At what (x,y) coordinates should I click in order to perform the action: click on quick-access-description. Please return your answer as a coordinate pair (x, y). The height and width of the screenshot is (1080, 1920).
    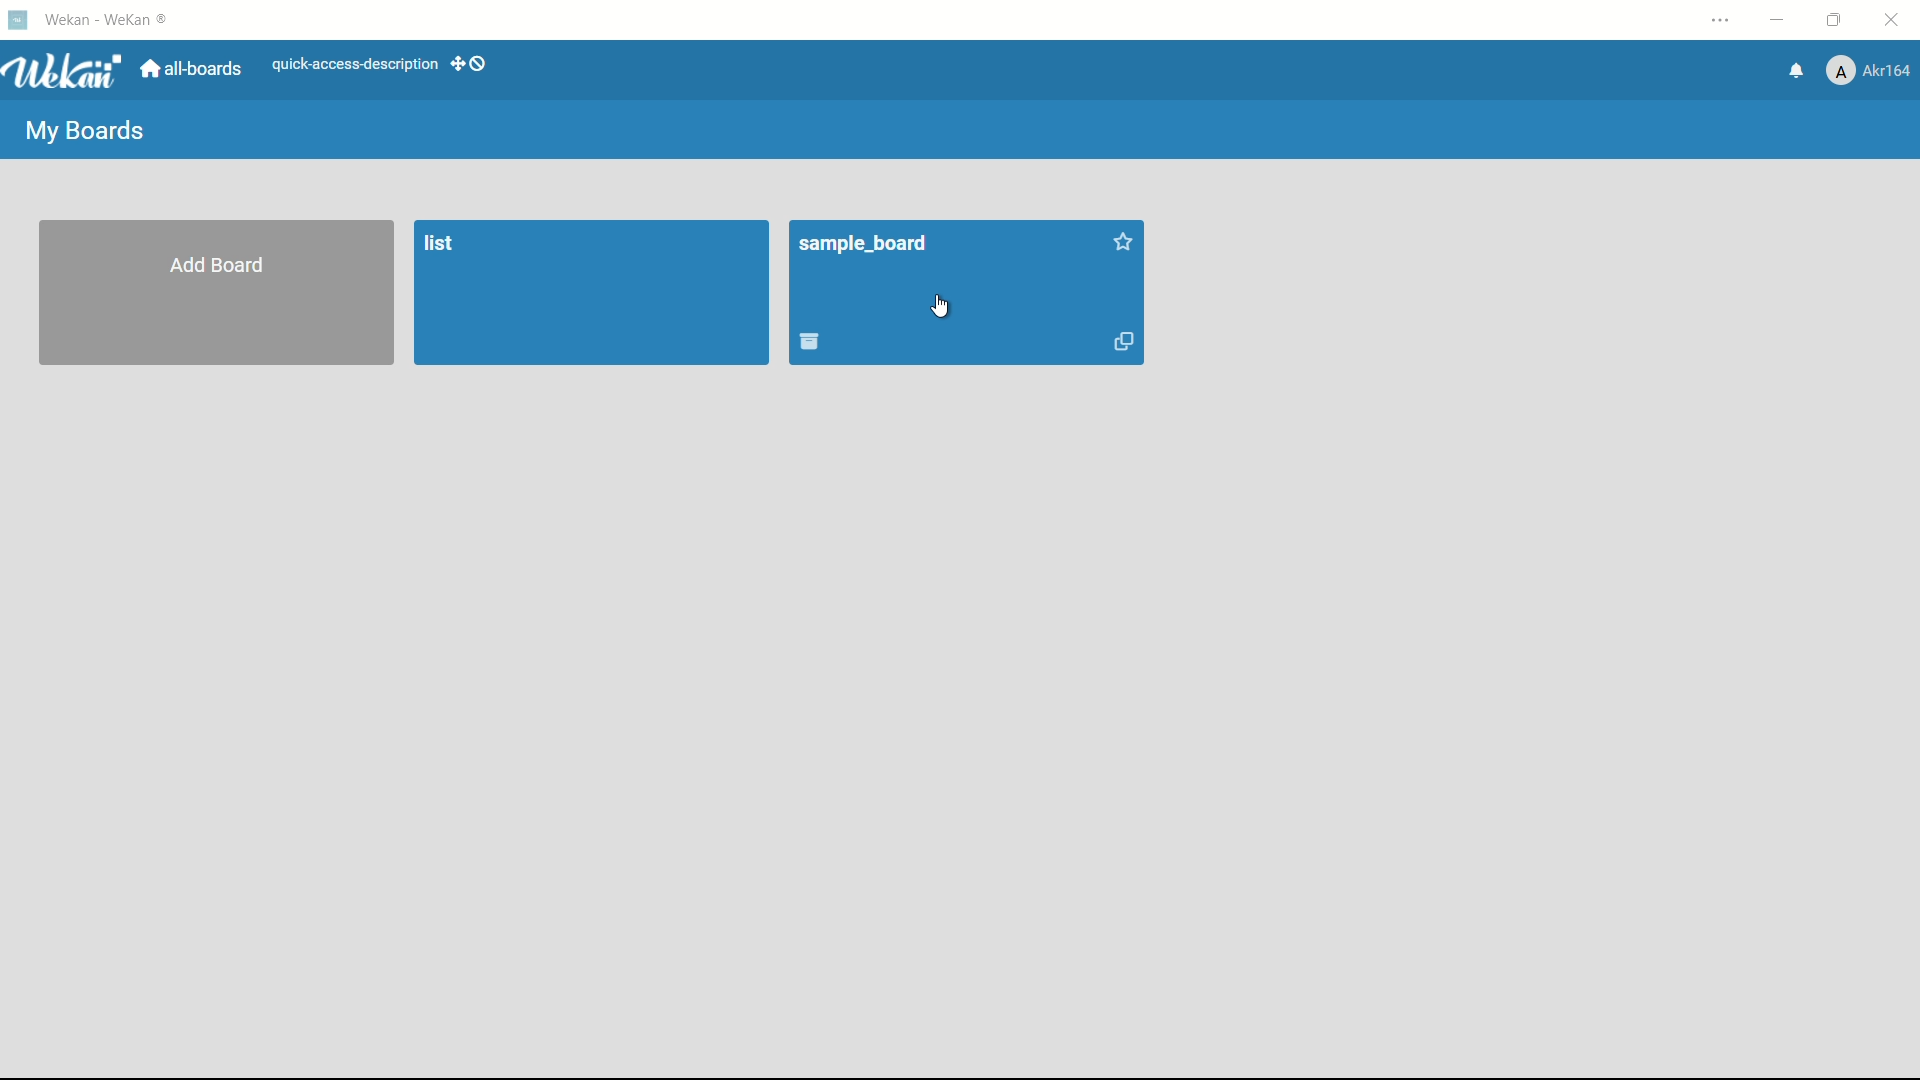
    Looking at the image, I should click on (356, 64).